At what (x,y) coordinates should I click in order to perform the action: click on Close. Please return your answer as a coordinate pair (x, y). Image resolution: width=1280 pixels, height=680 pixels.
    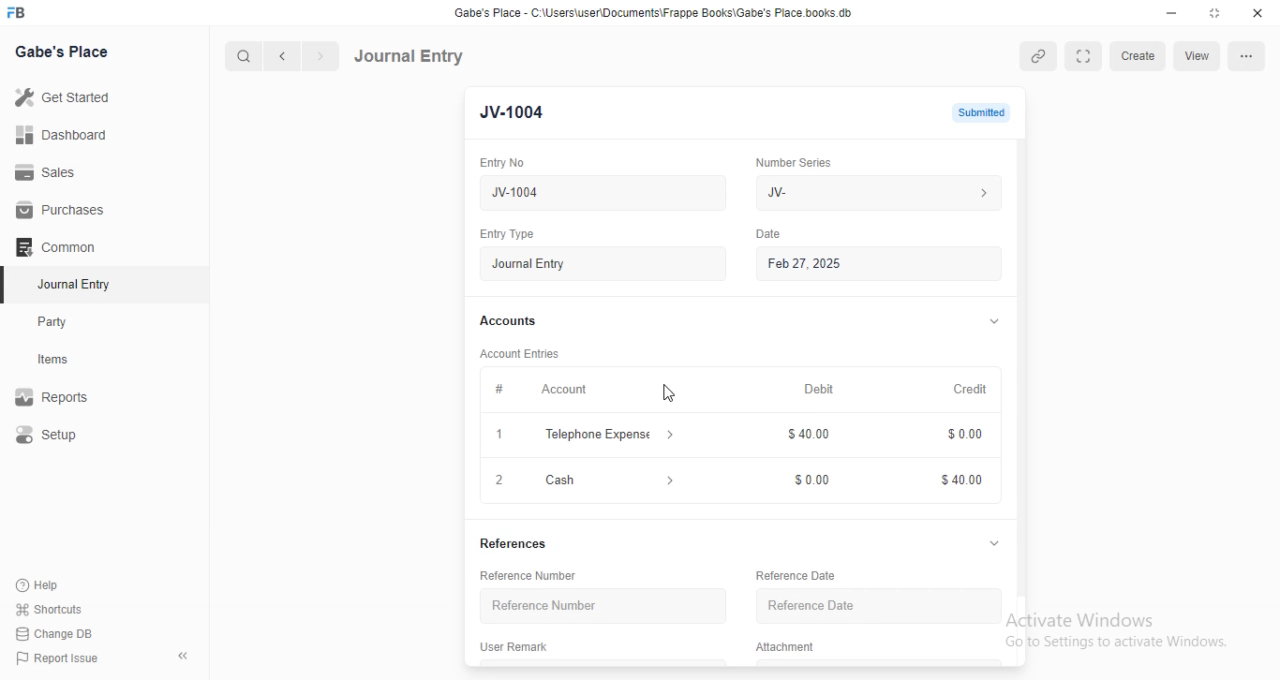
    Looking at the image, I should click on (1254, 14).